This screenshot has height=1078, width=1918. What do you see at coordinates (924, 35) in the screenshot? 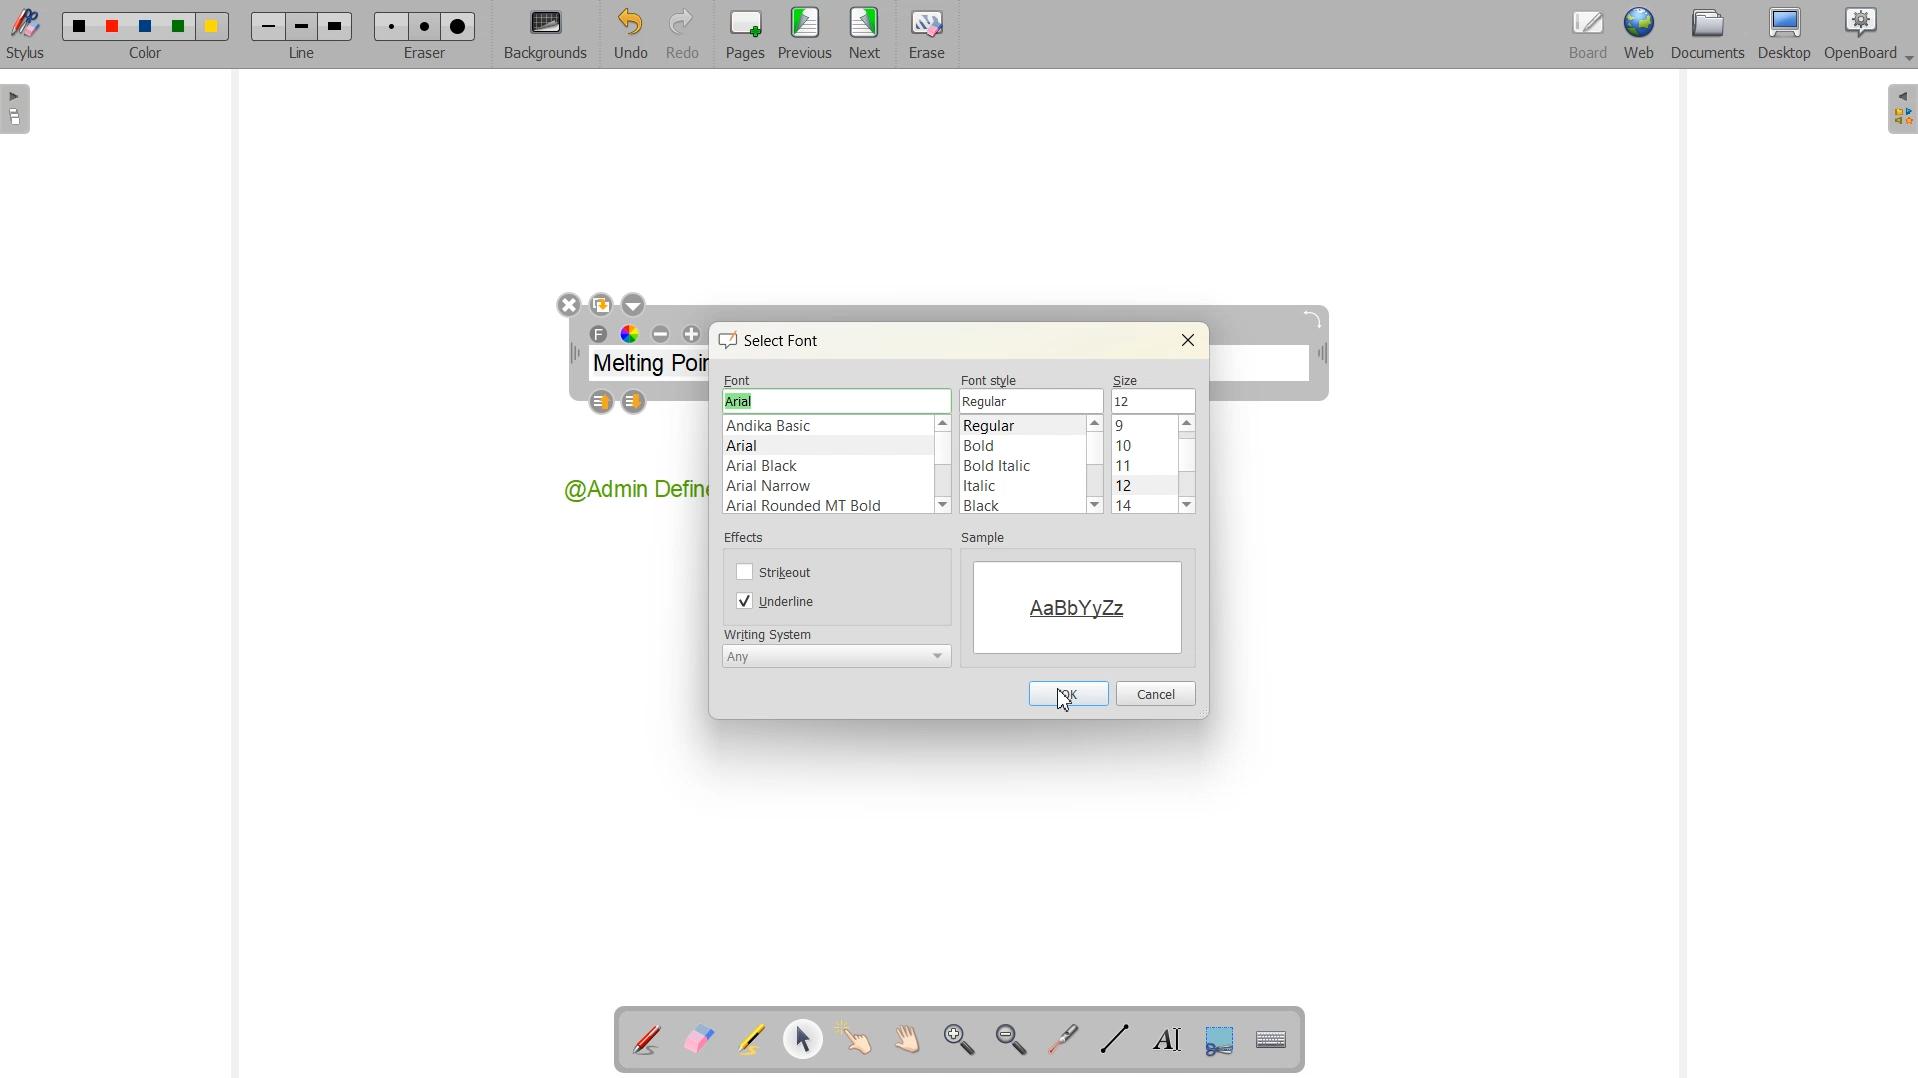
I see `Eraser` at bounding box center [924, 35].